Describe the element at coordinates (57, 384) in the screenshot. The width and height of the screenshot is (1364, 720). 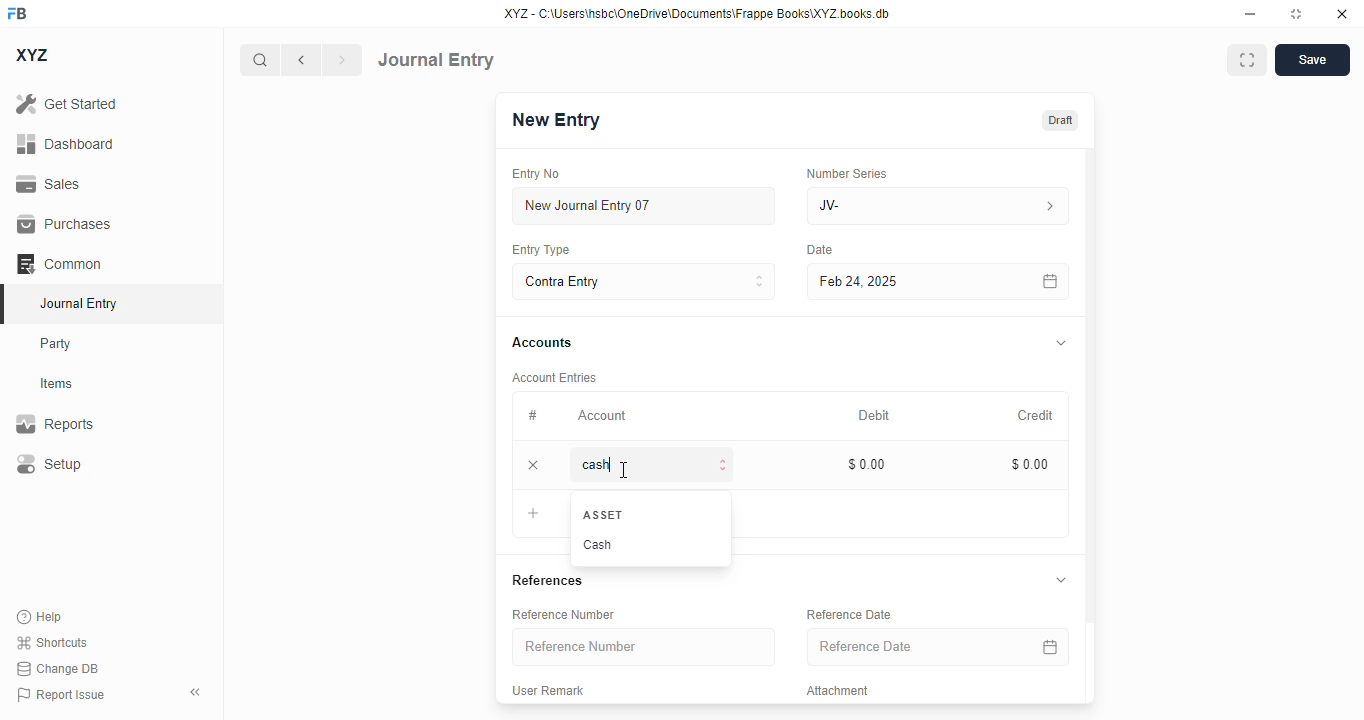
I see `items` at that location.